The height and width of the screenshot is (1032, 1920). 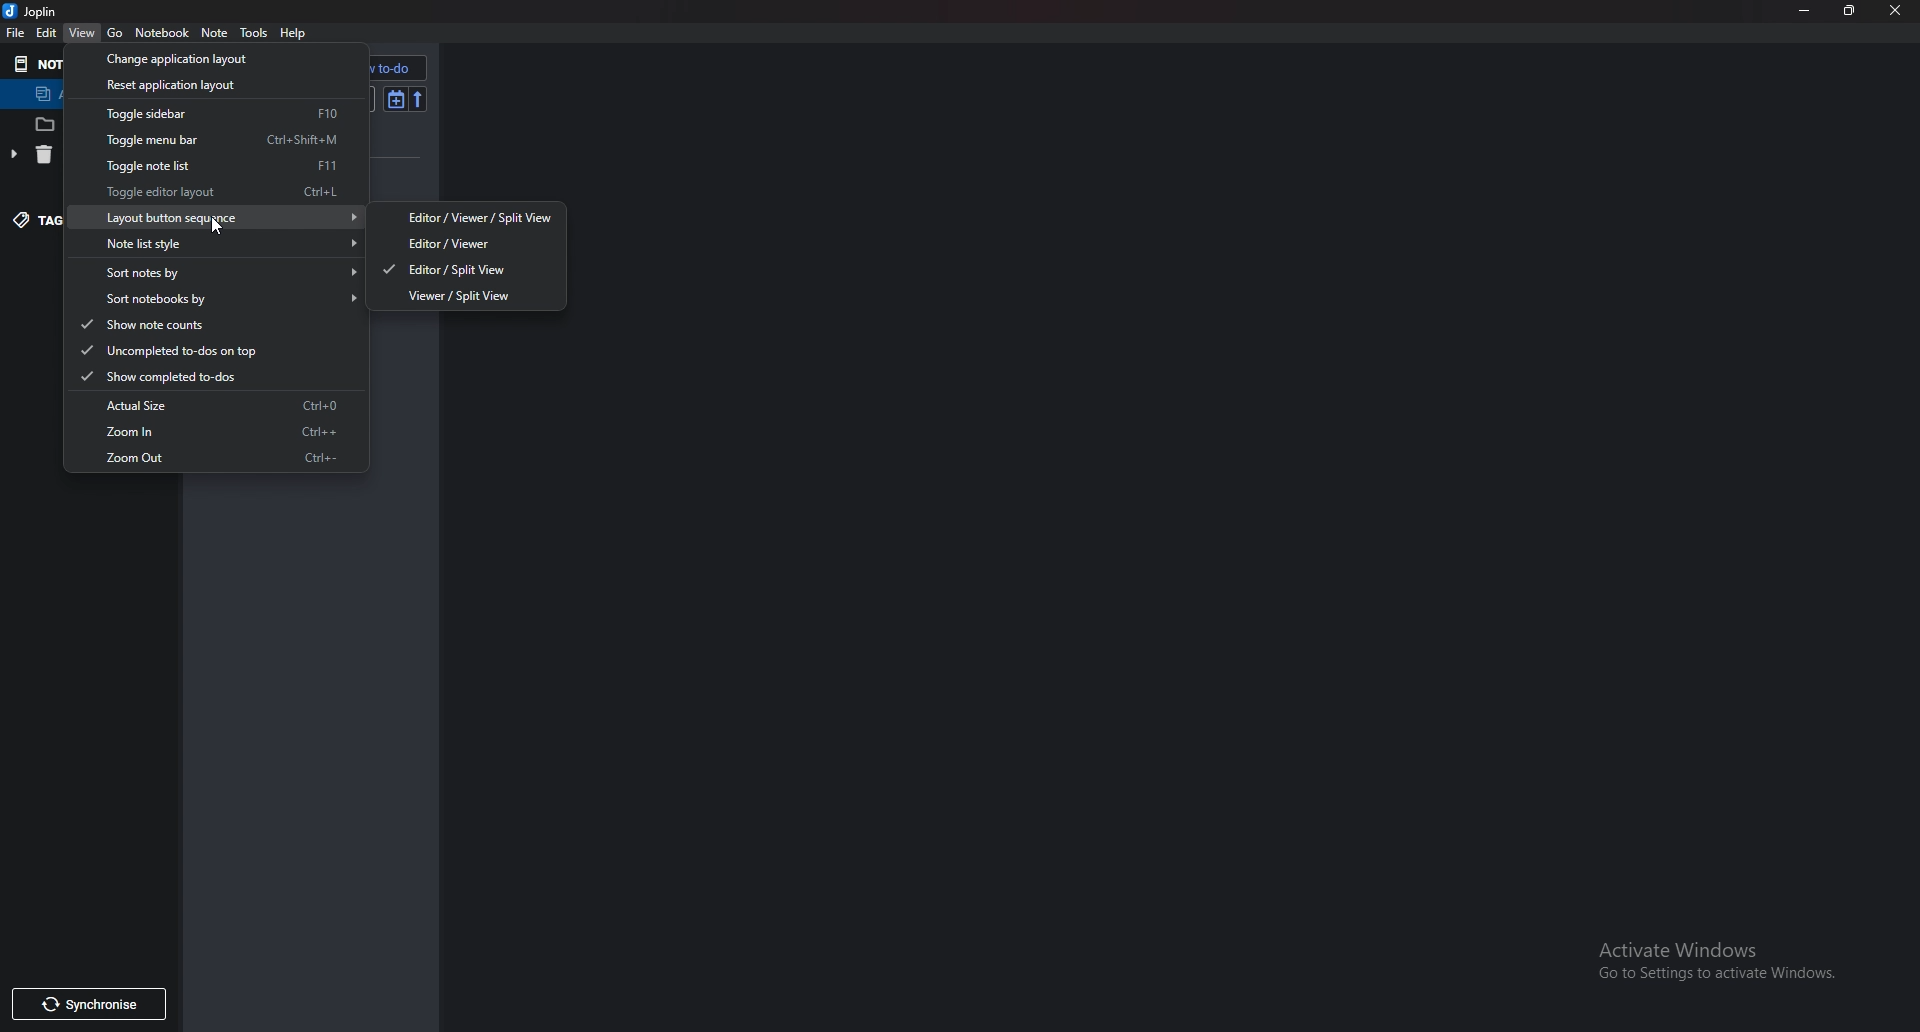 What do you see at coordinates (225, 432) in the screenshot?
I see `Zoom In Cire ++` at bounding box center [225, 432].